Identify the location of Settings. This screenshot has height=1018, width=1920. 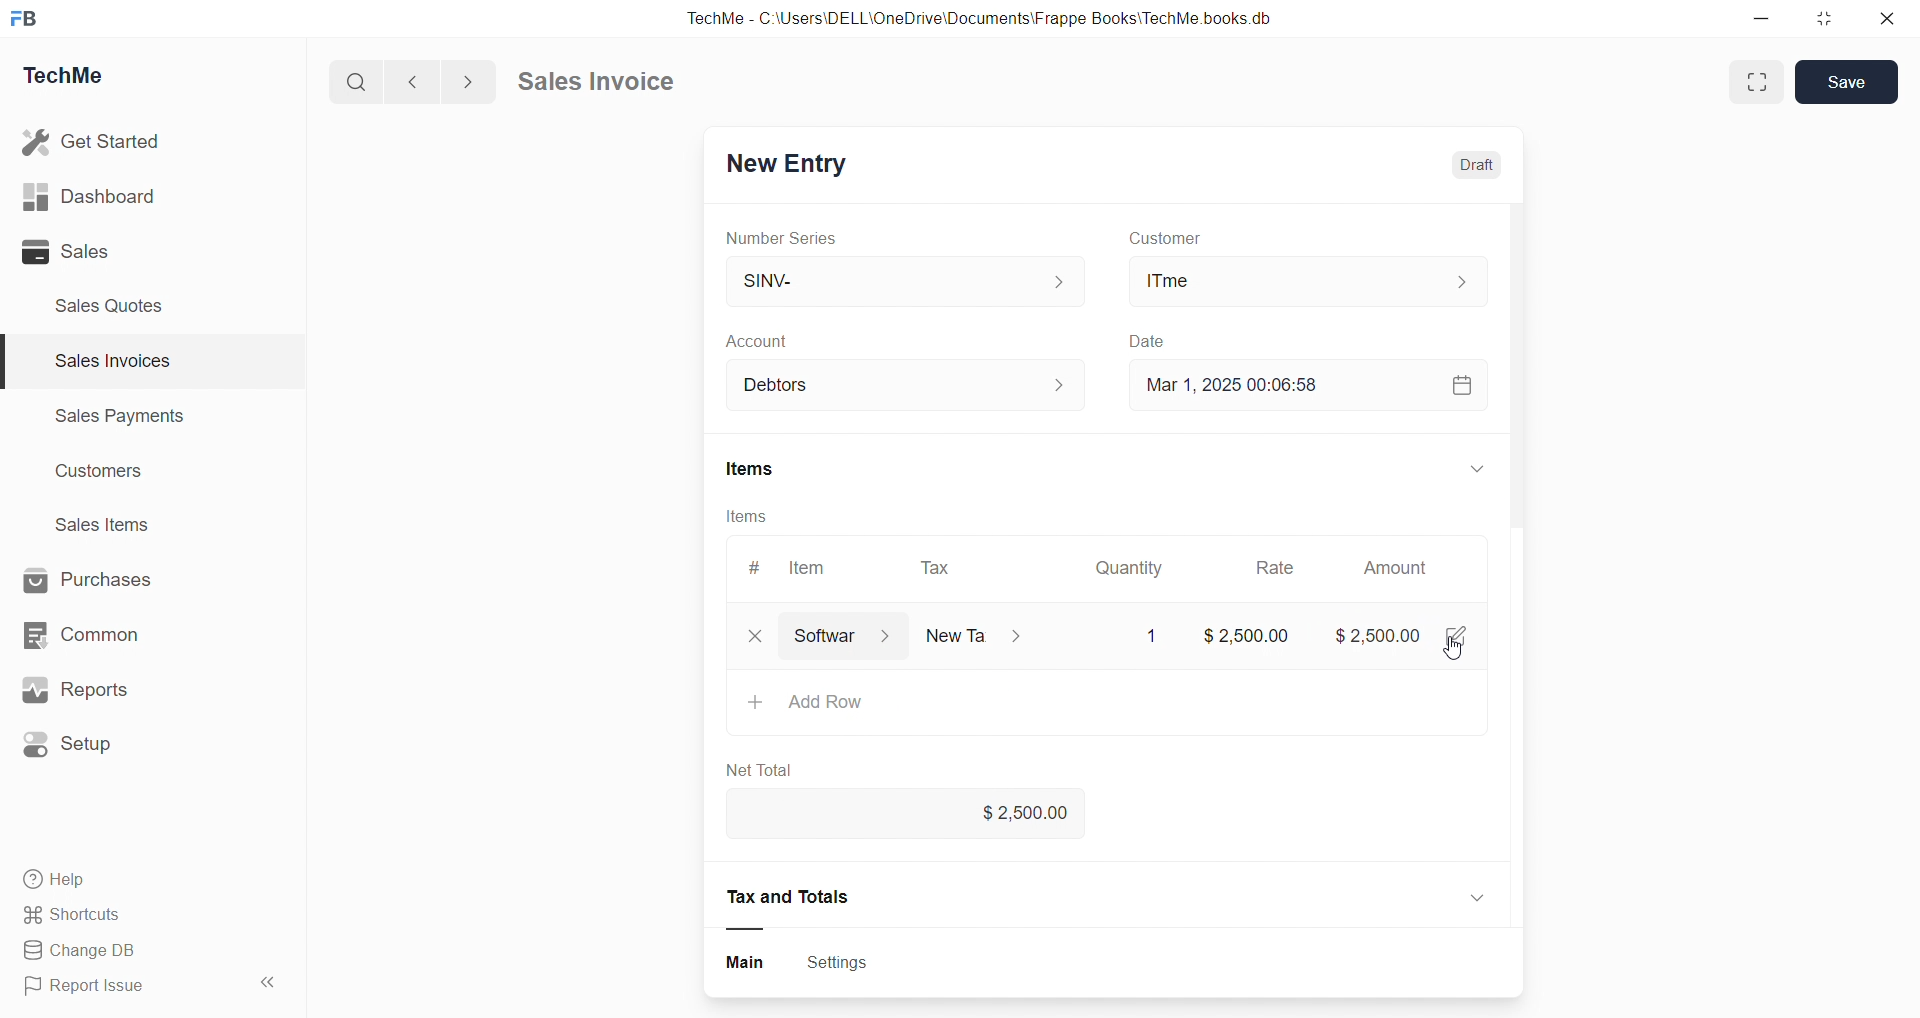
(850, 964).